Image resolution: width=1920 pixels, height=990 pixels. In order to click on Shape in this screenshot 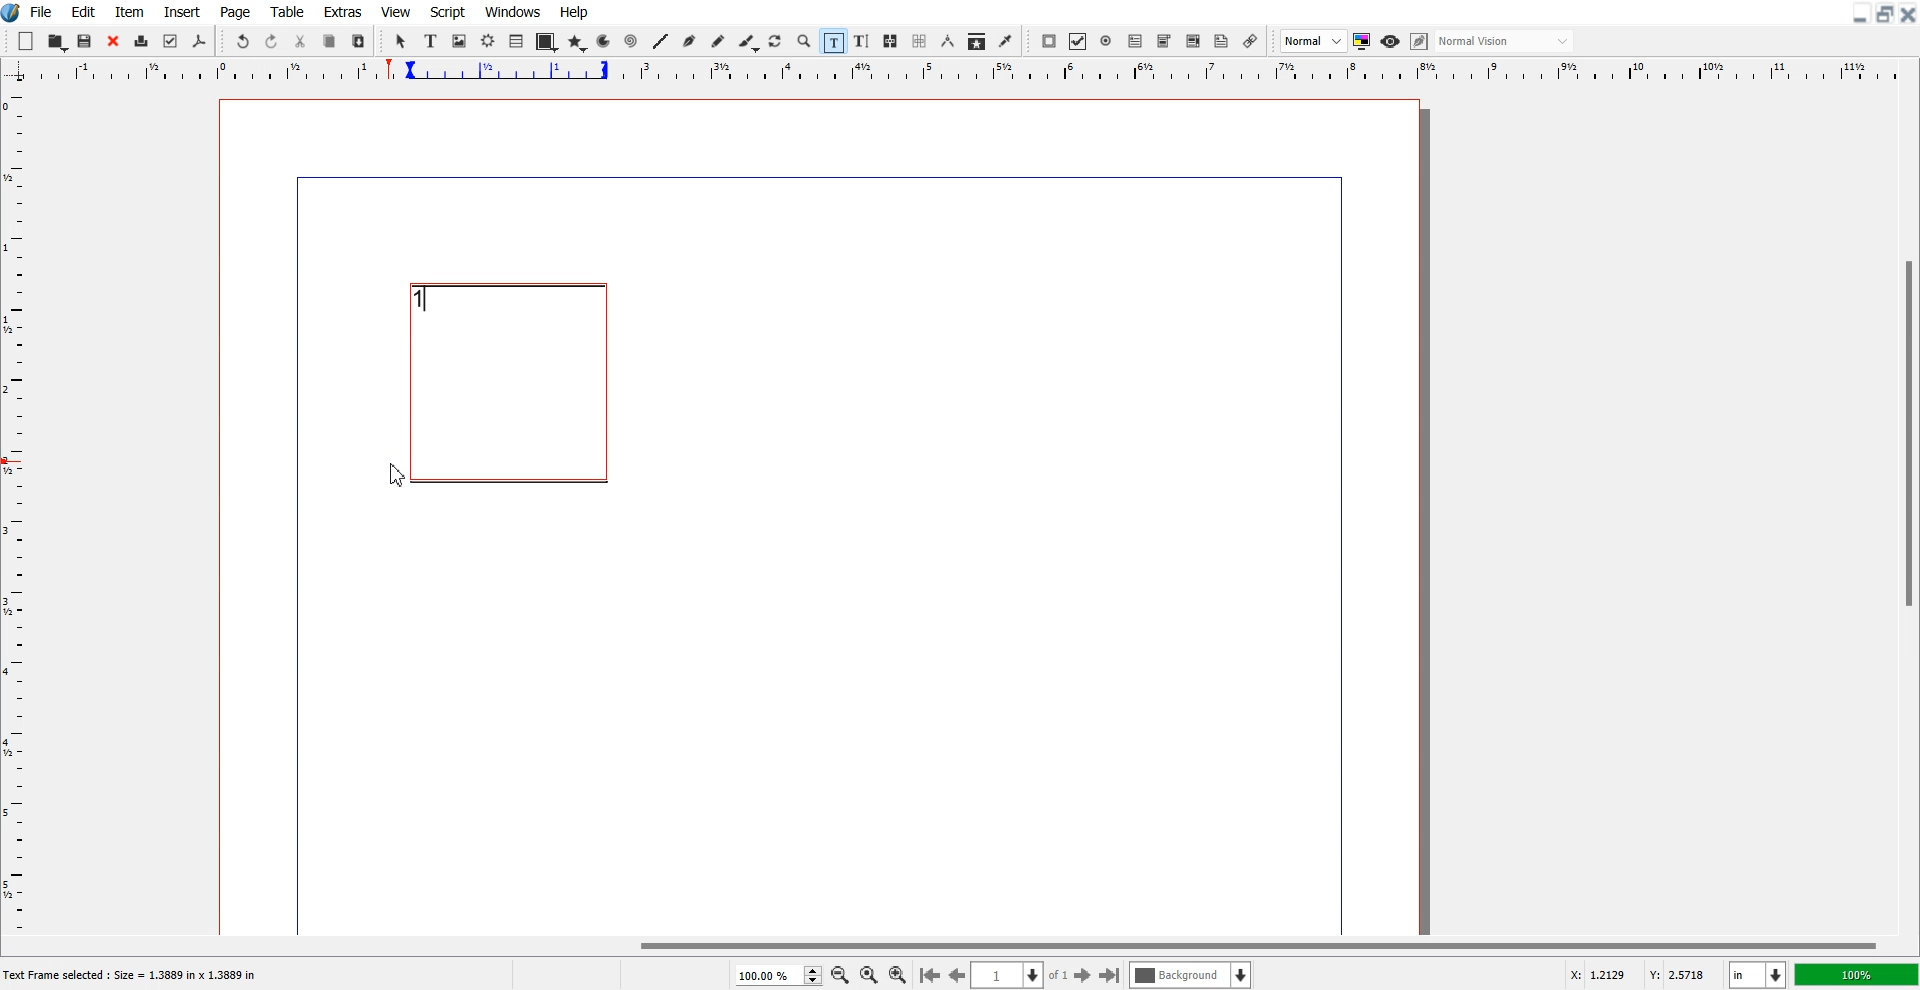, I will do `click(546, 42)`.